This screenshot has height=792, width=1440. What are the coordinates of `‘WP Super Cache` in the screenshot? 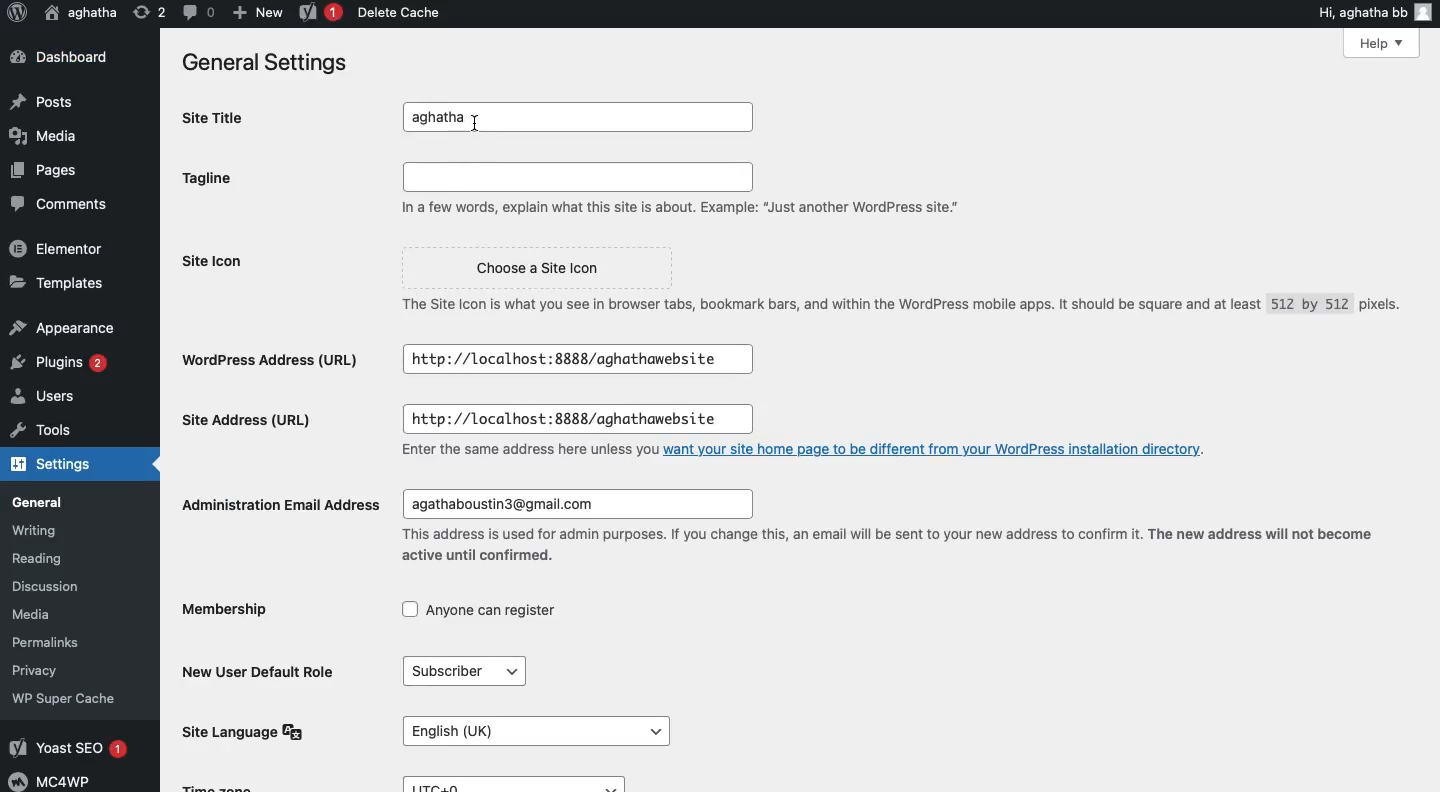 It's located at (65, 698).